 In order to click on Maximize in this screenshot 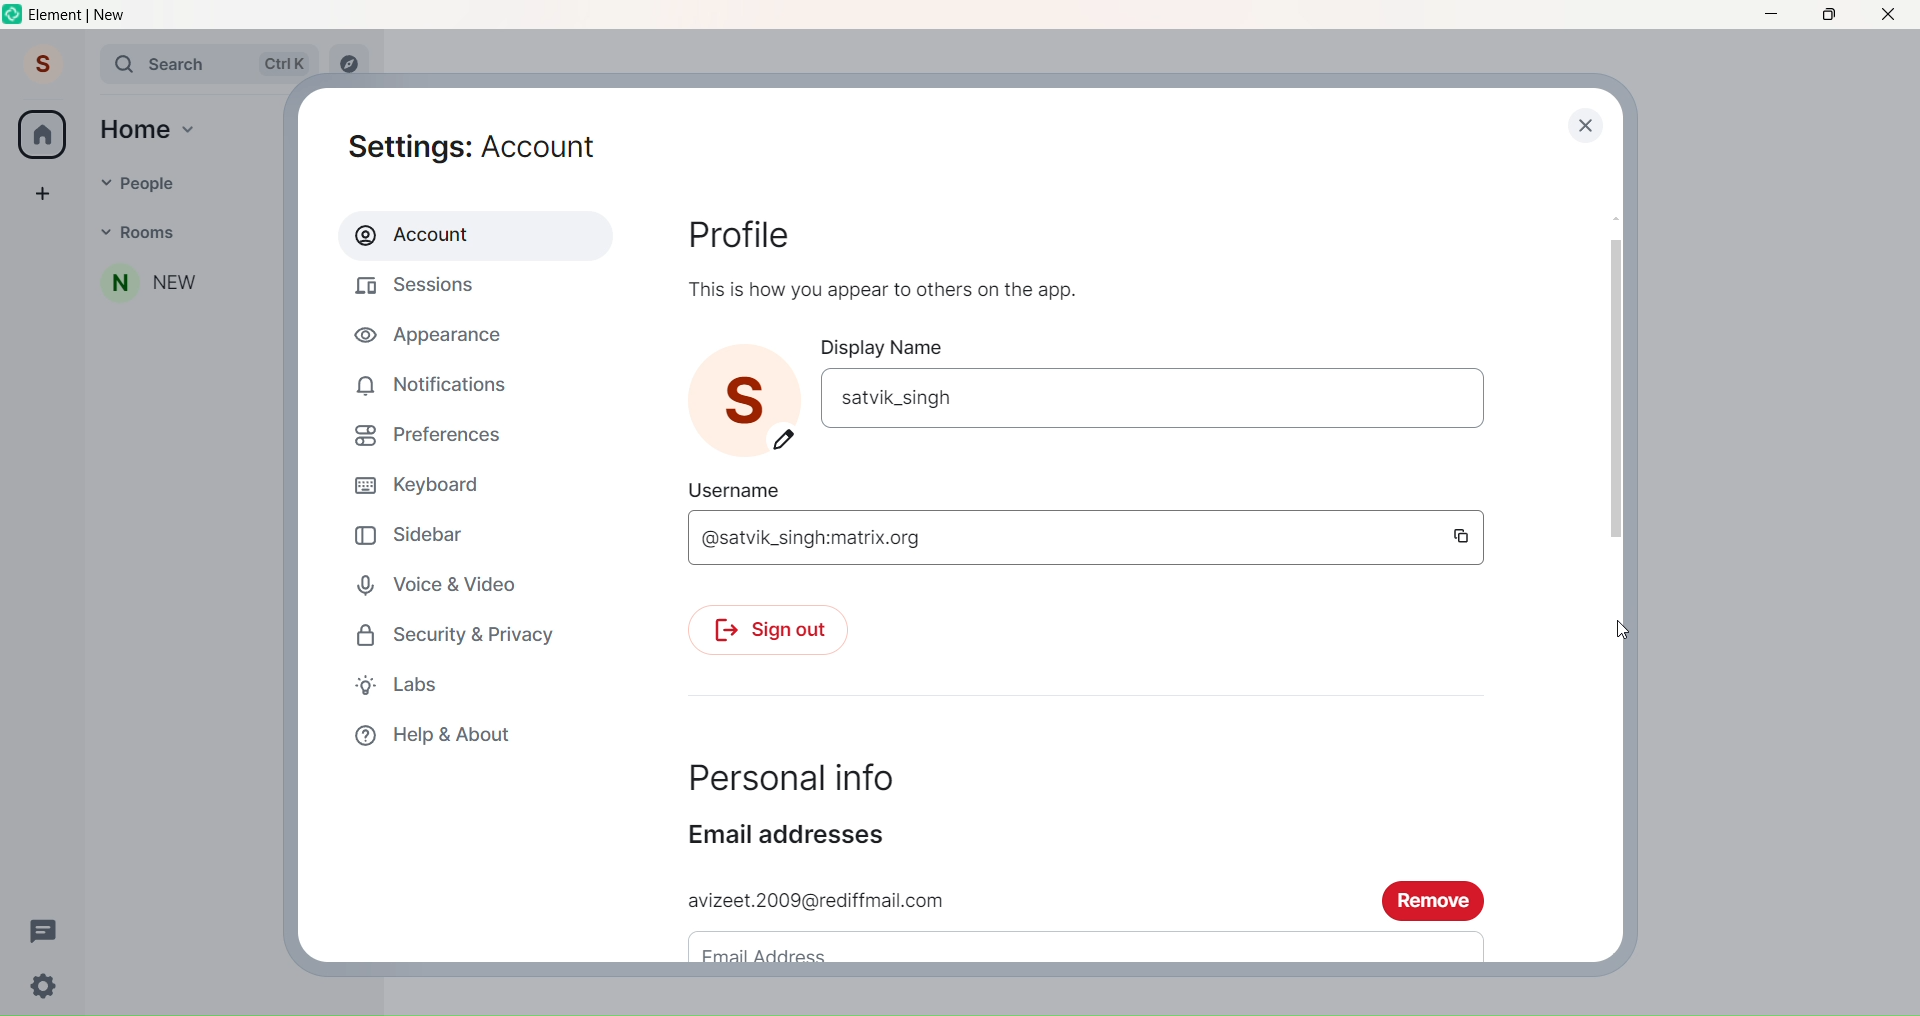, I will do `click(1825, 16)`.